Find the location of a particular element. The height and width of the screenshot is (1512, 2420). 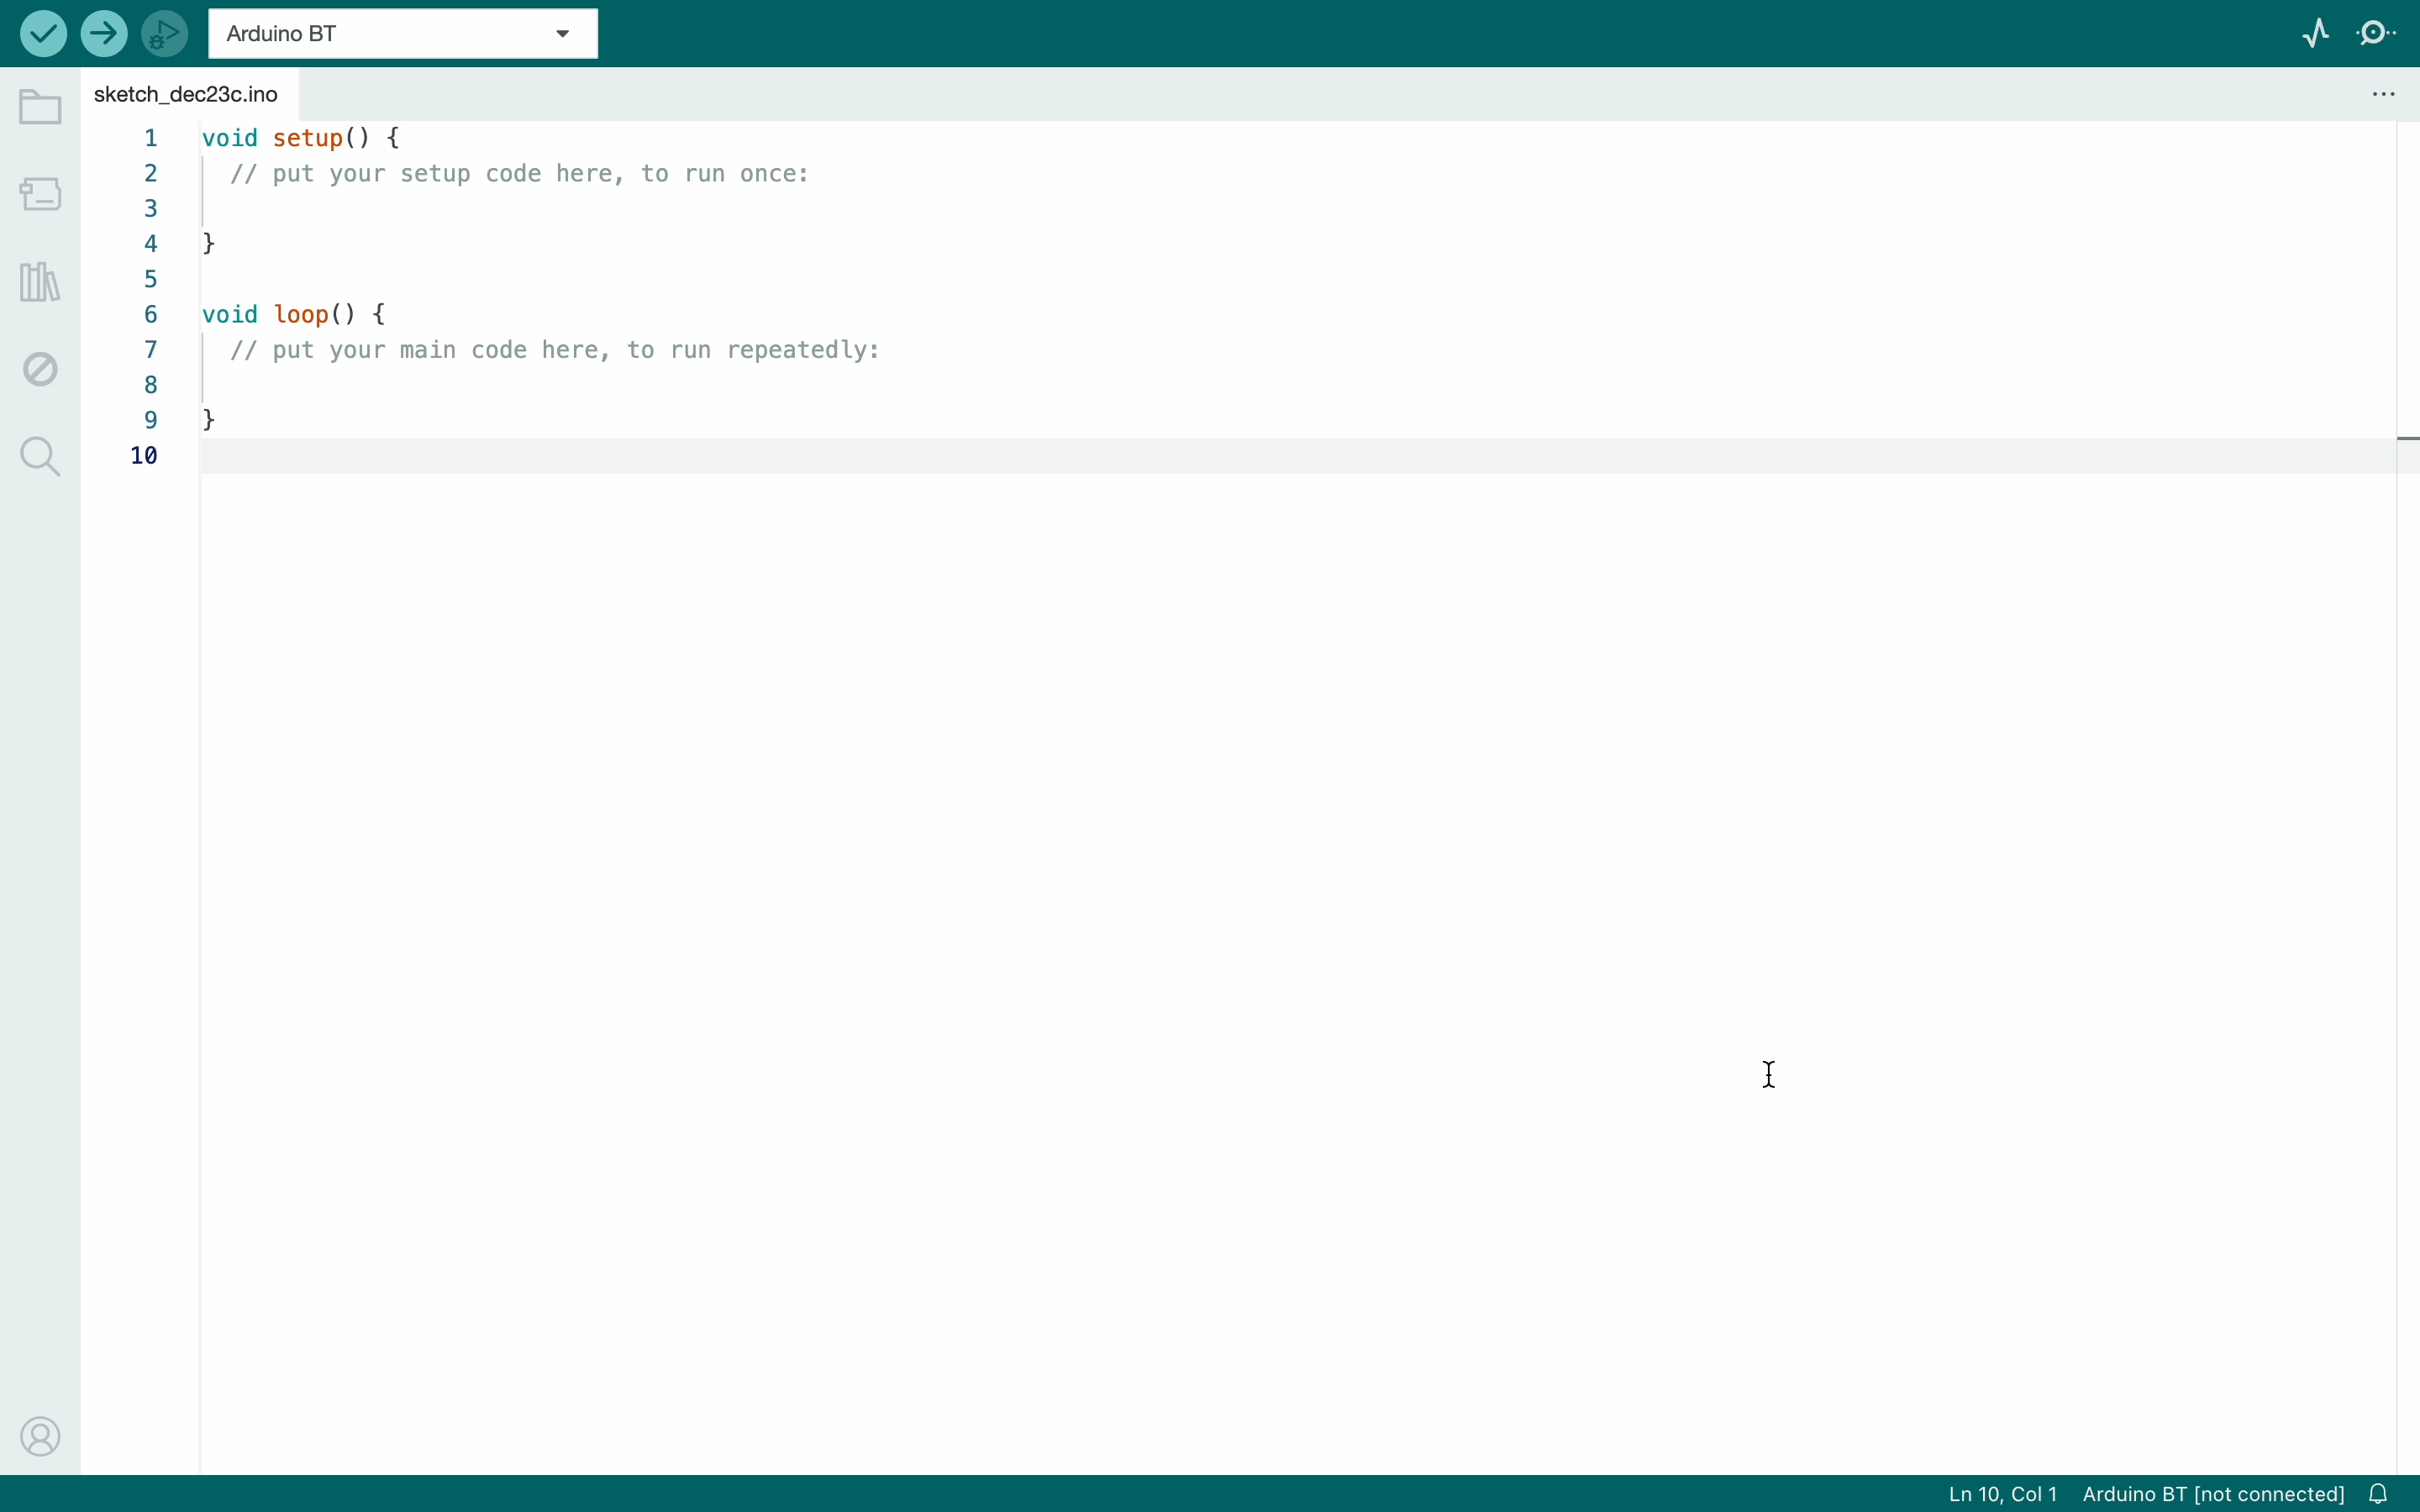

profile is located at coordinates (47, 1435).